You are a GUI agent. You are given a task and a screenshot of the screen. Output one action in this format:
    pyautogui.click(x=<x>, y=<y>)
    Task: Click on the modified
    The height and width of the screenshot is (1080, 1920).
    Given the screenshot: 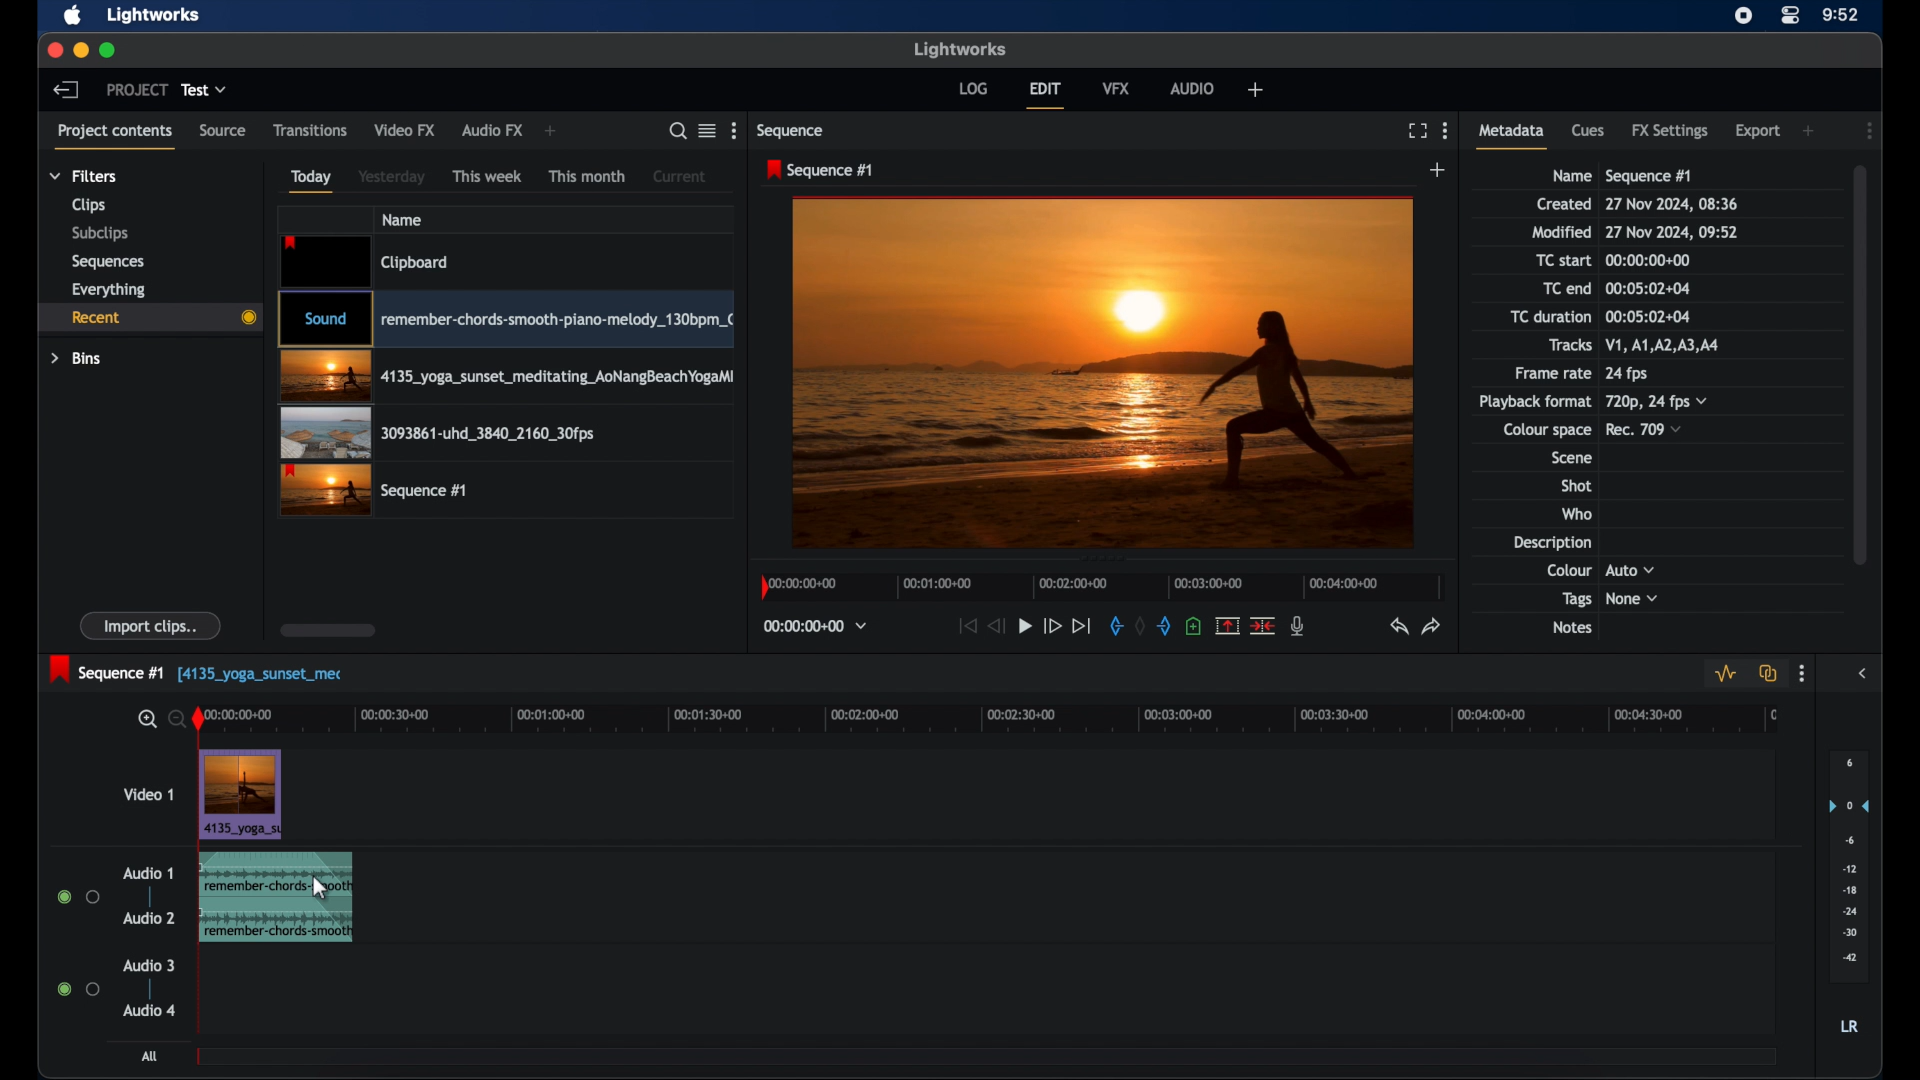 What is the action you would take?
    pyautogui.click(x=1561, y=232)
    